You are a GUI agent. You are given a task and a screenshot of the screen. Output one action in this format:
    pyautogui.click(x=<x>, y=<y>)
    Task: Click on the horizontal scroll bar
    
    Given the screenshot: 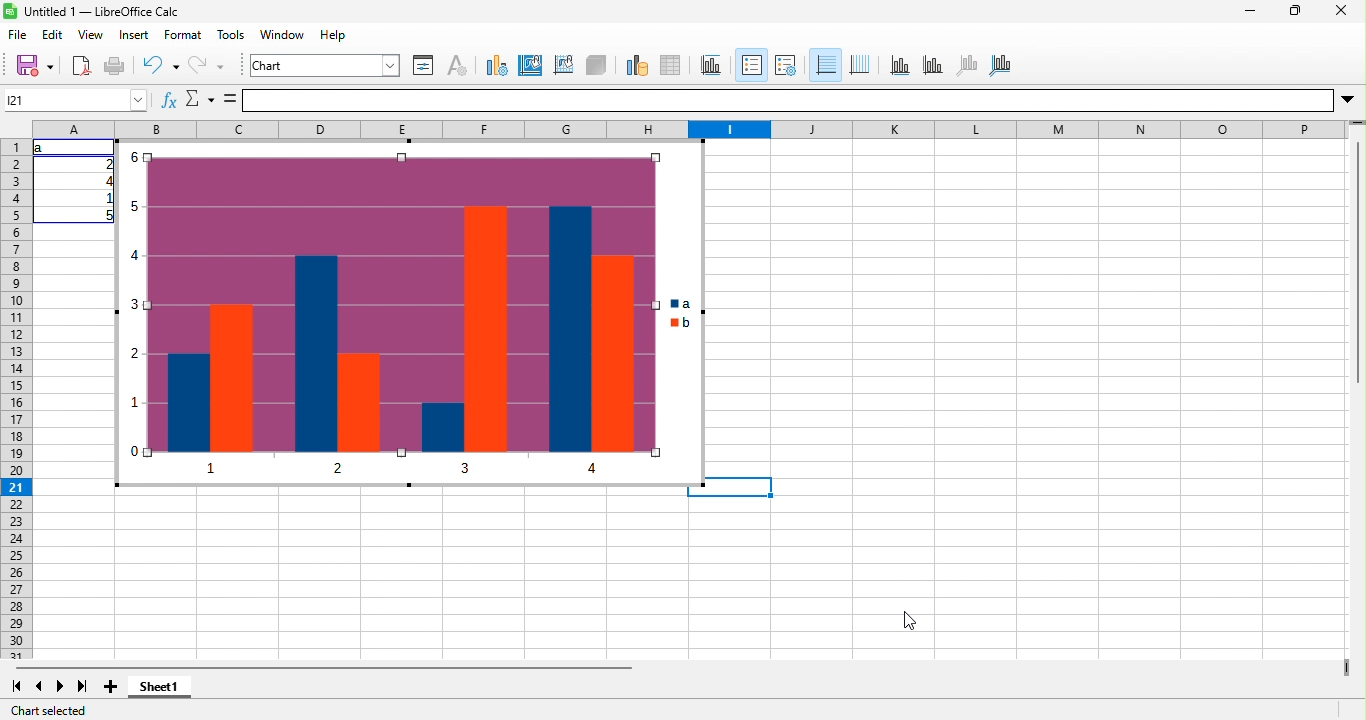 What is the action you would take?
    pyautogui.click(x=324, y=667)
    